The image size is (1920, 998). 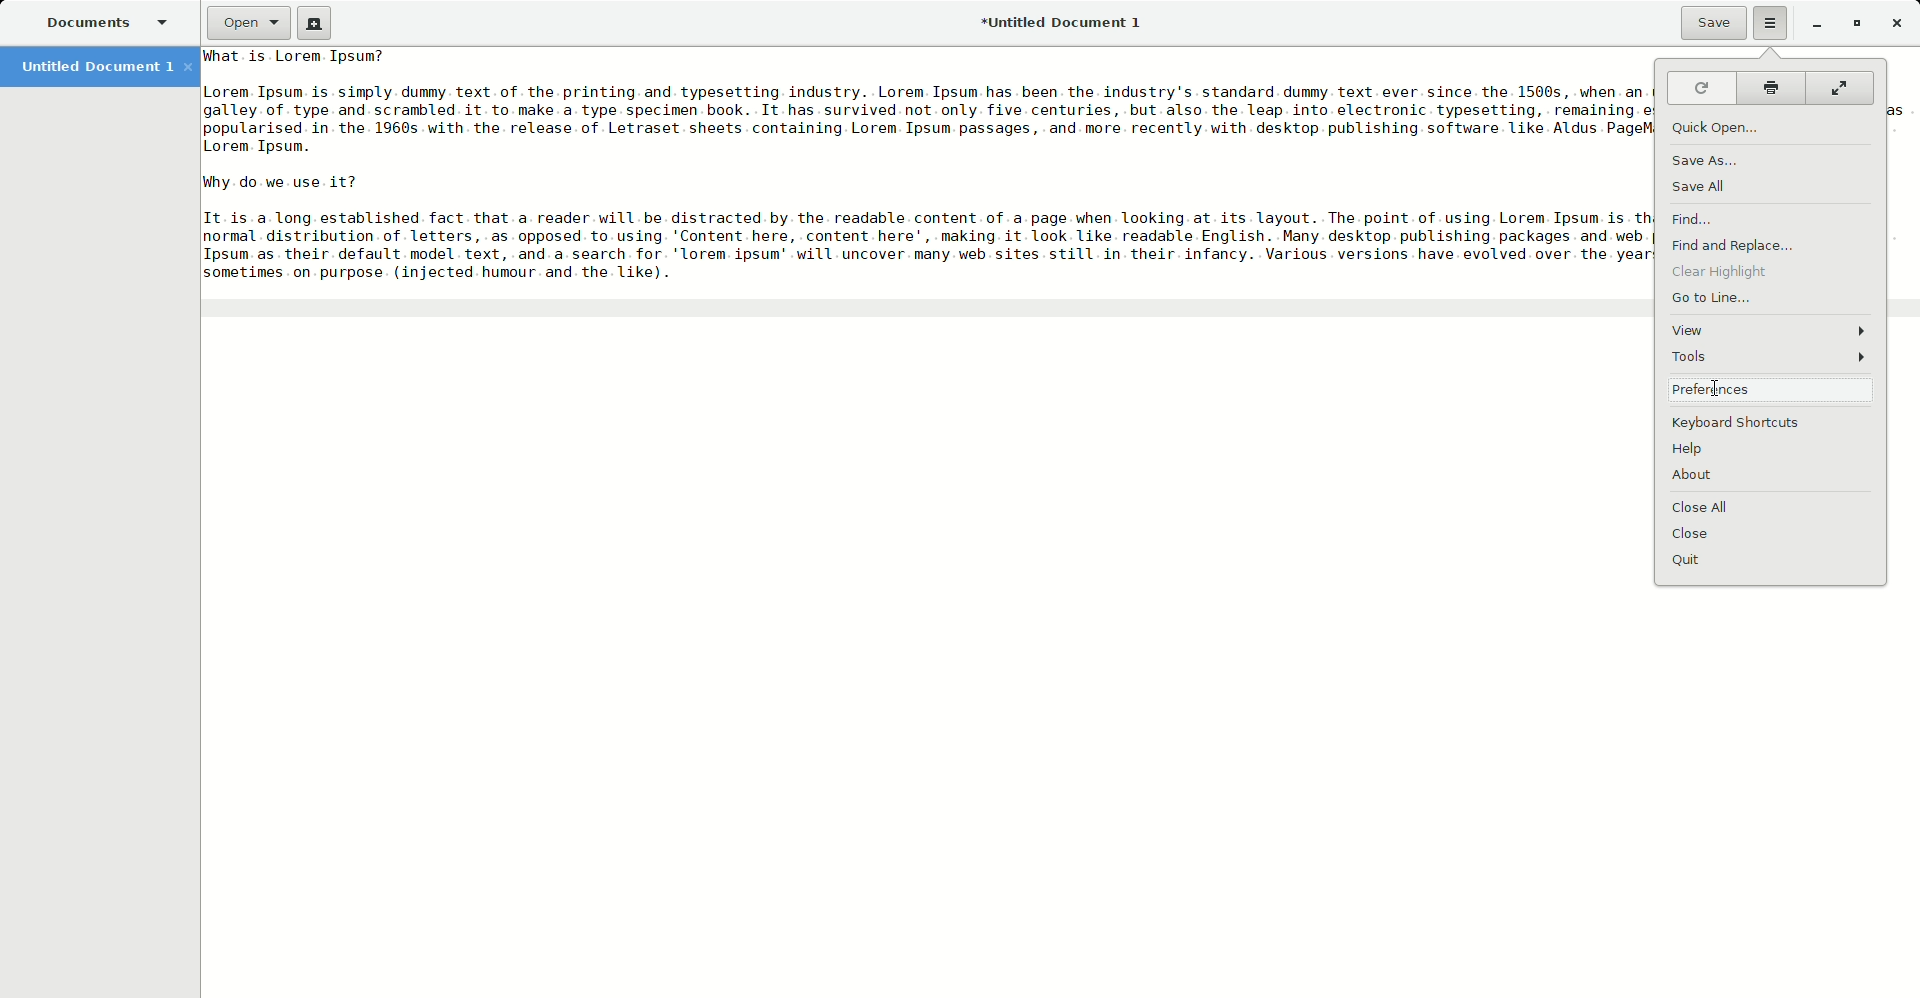 I want to click on New, so click(x=313, y=23).